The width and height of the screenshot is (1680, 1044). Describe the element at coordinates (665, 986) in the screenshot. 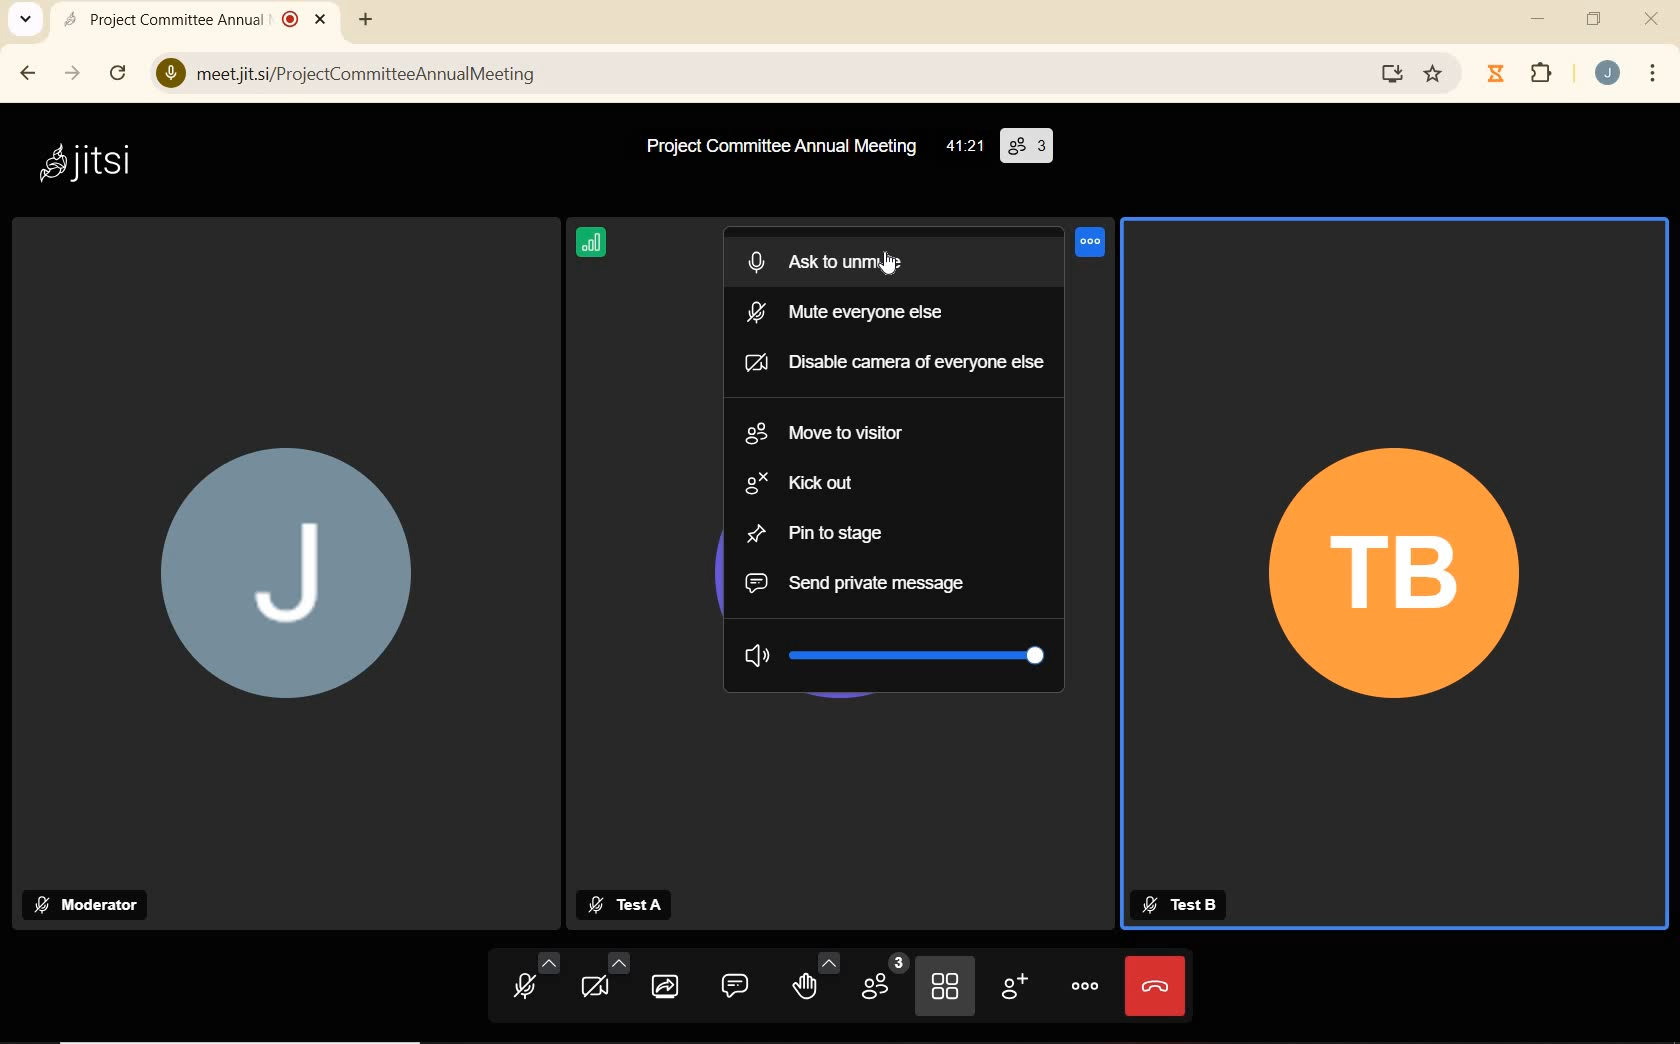

I see `START SCREEN SHARING` at that location.